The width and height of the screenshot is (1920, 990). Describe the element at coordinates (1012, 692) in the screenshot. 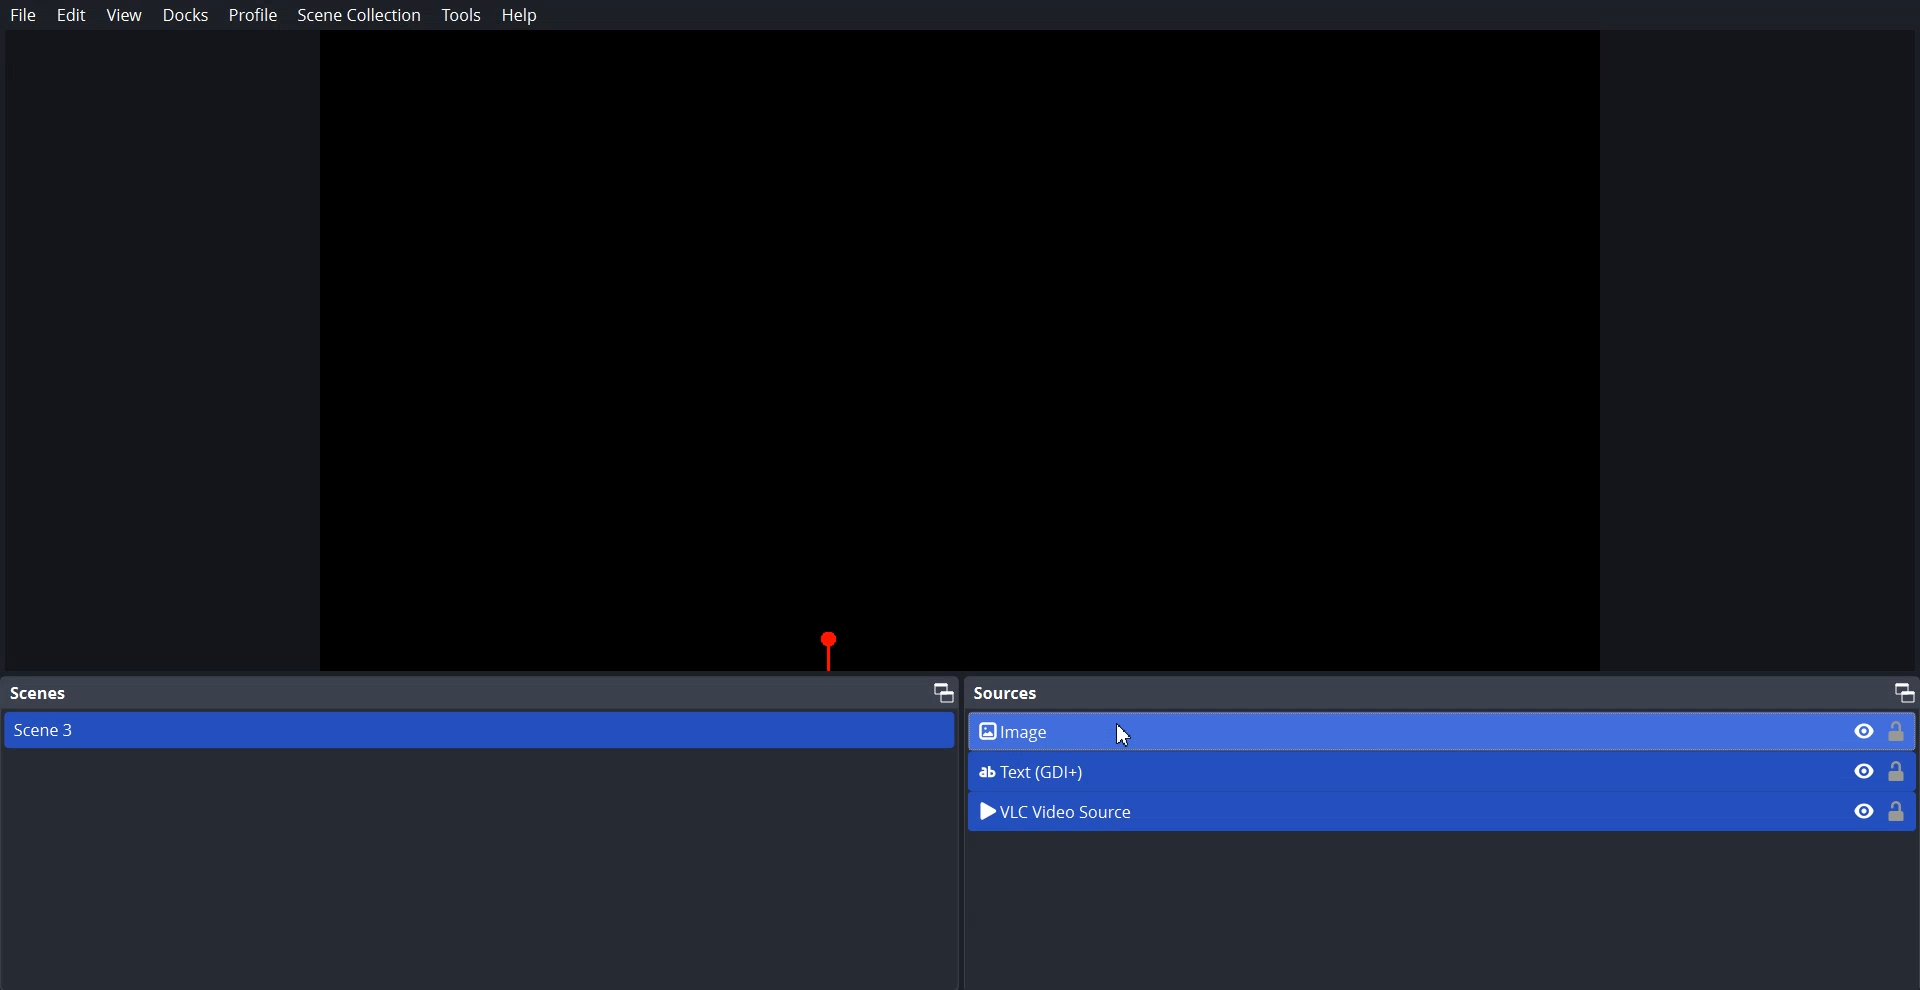

I see `Sources` at that location.